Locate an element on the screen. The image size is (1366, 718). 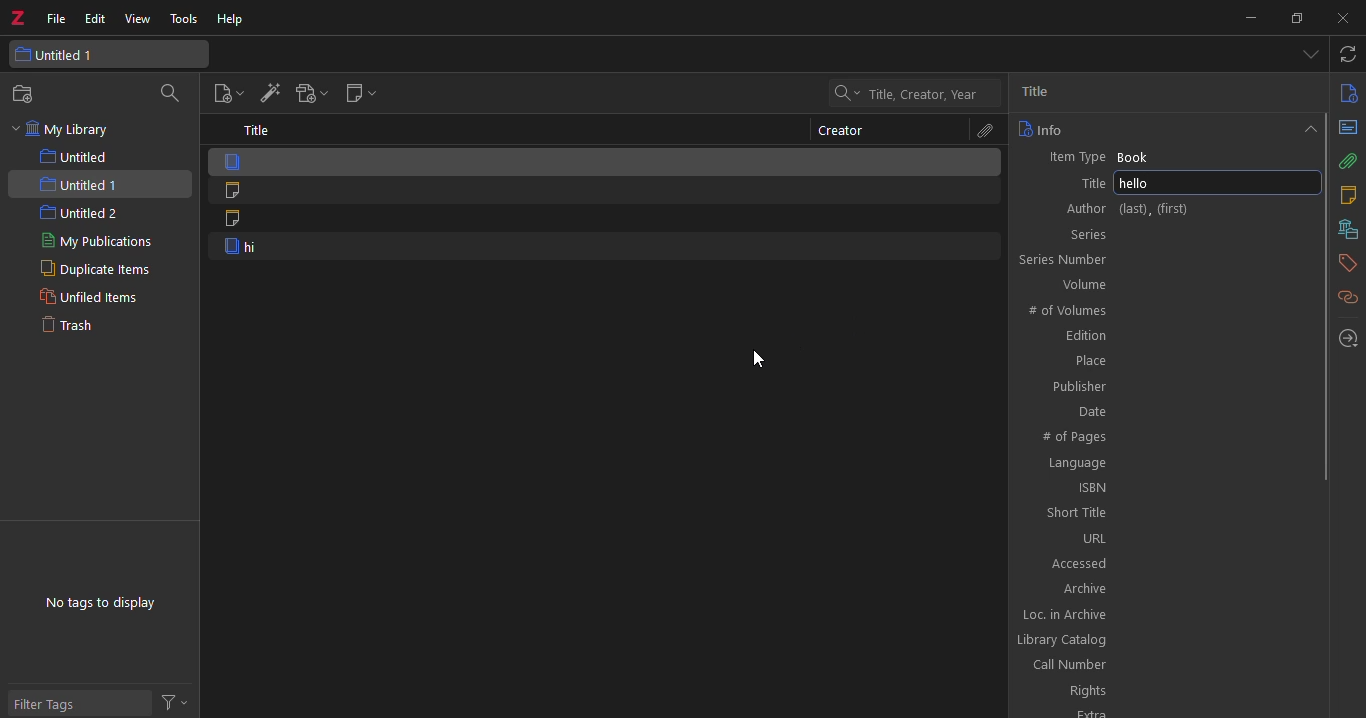
call number is located at coordinates (1158, 665).